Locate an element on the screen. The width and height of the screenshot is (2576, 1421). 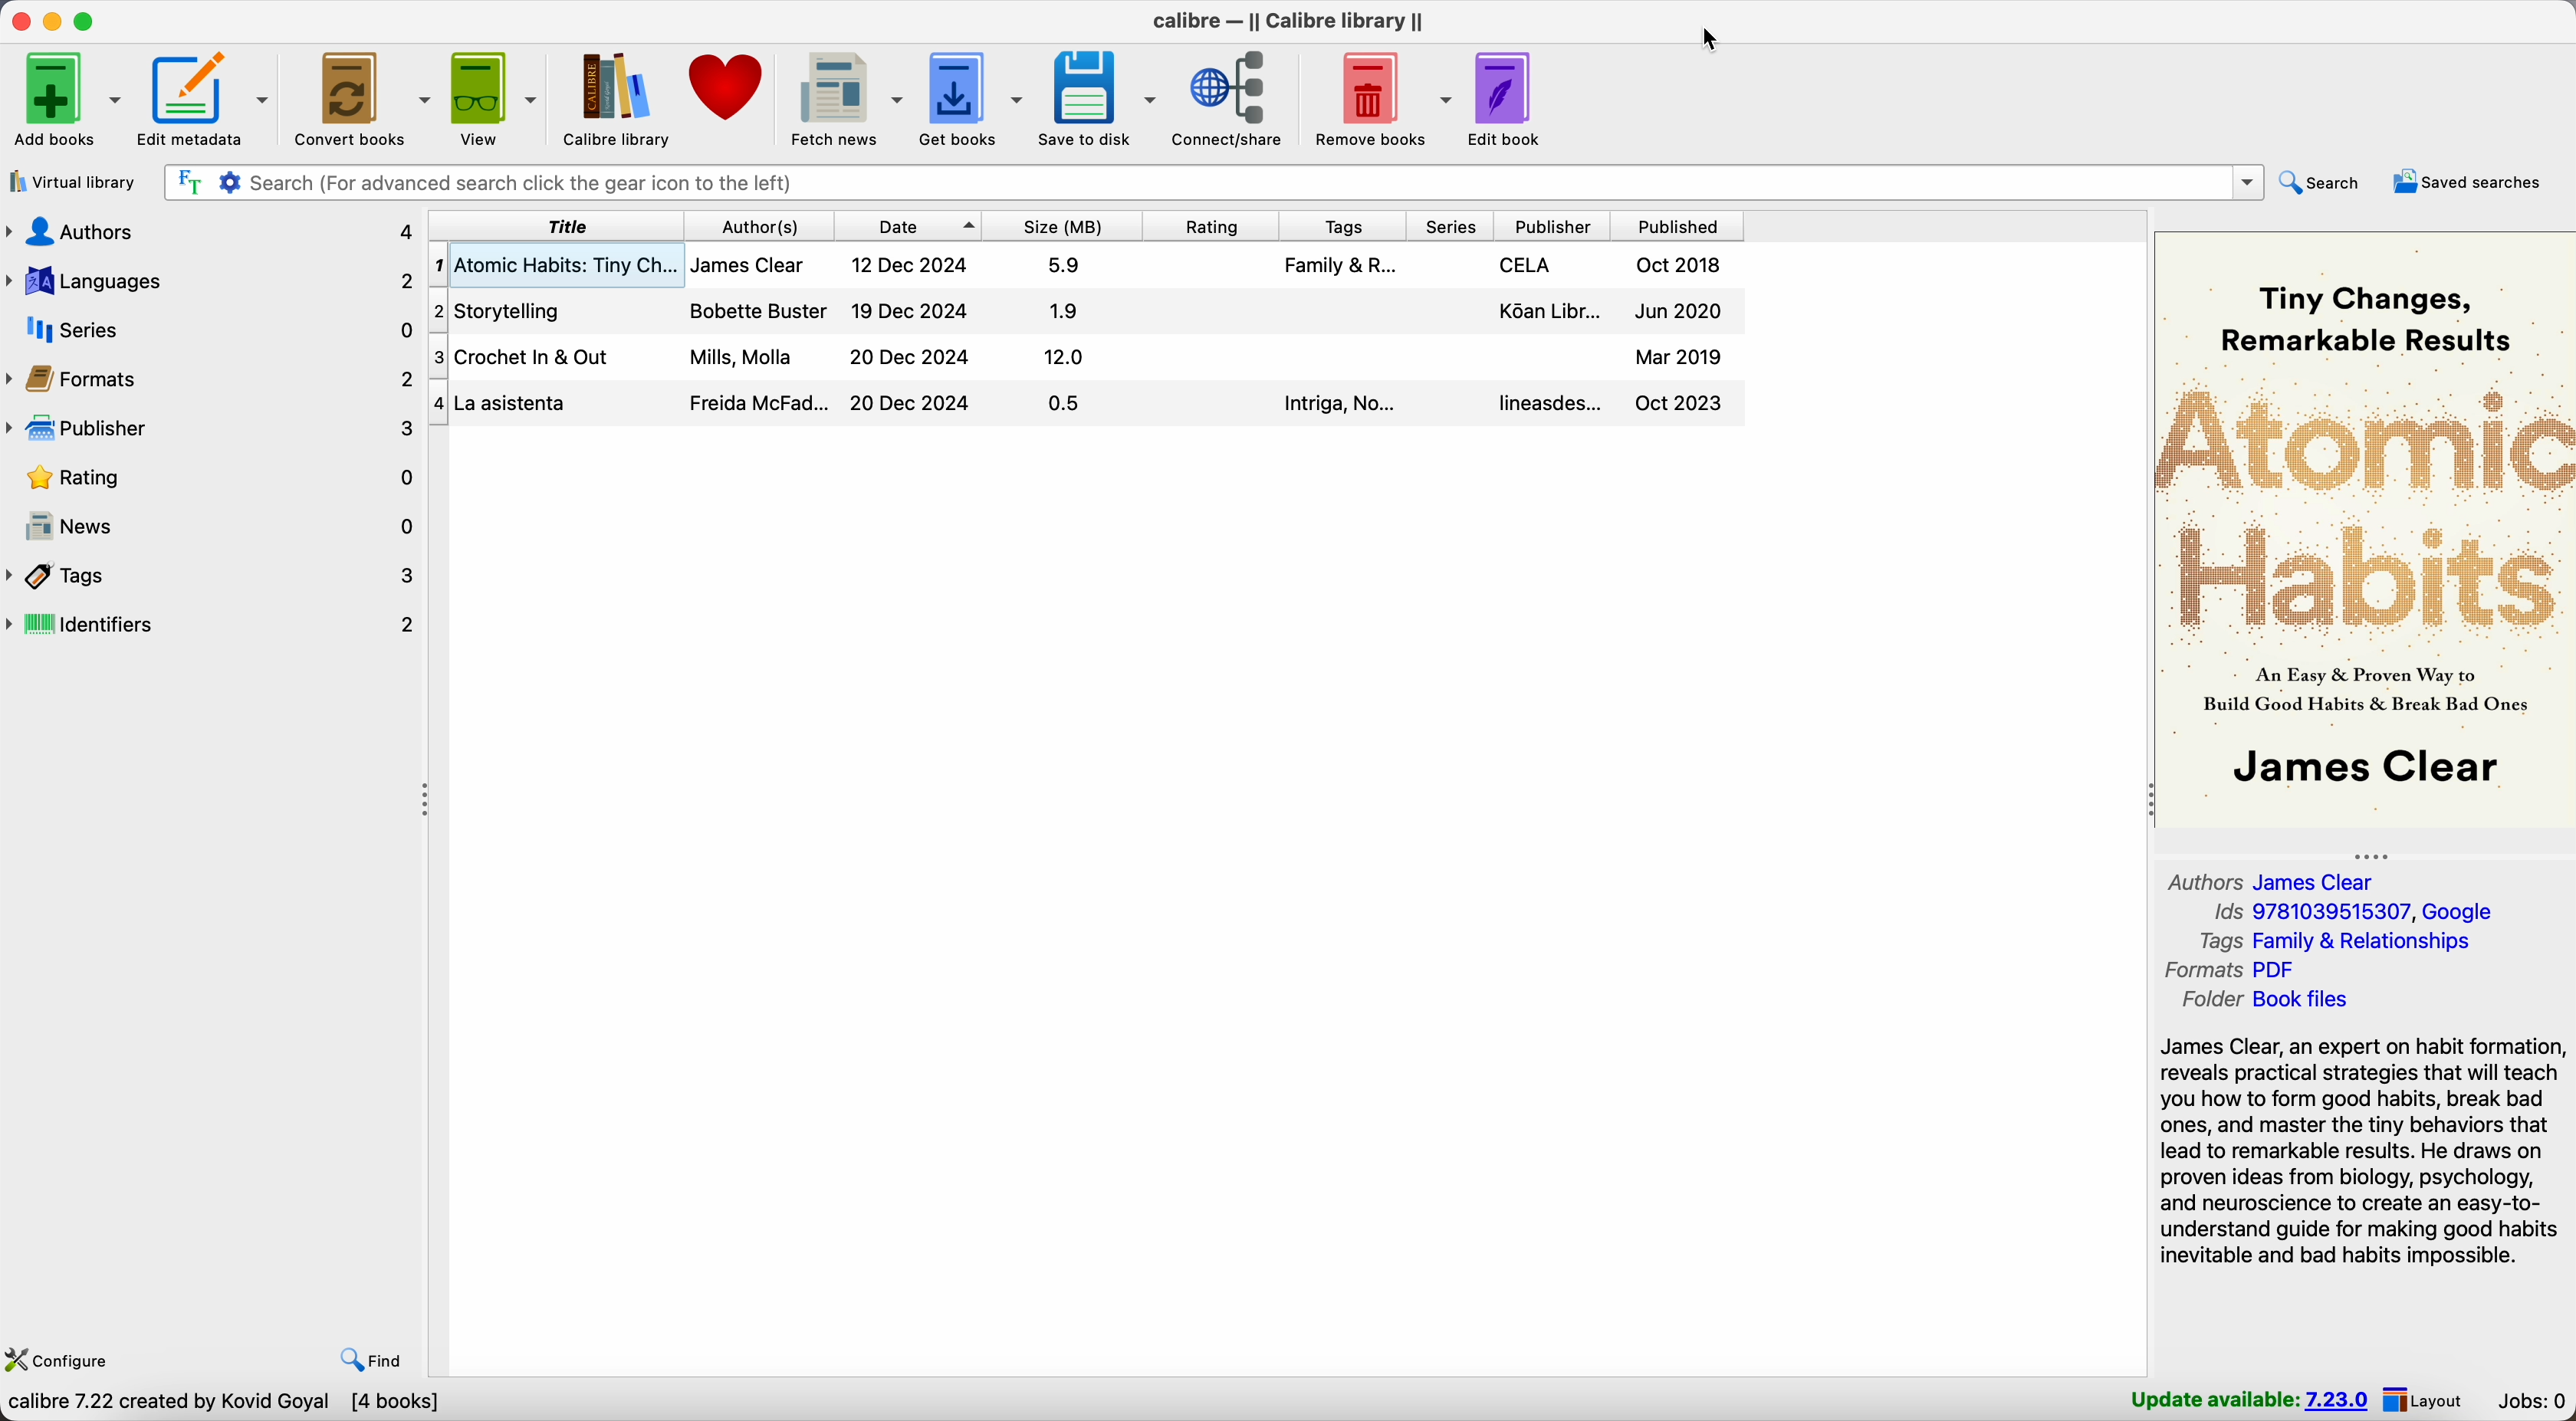
title is located at coordinates (554, 226).